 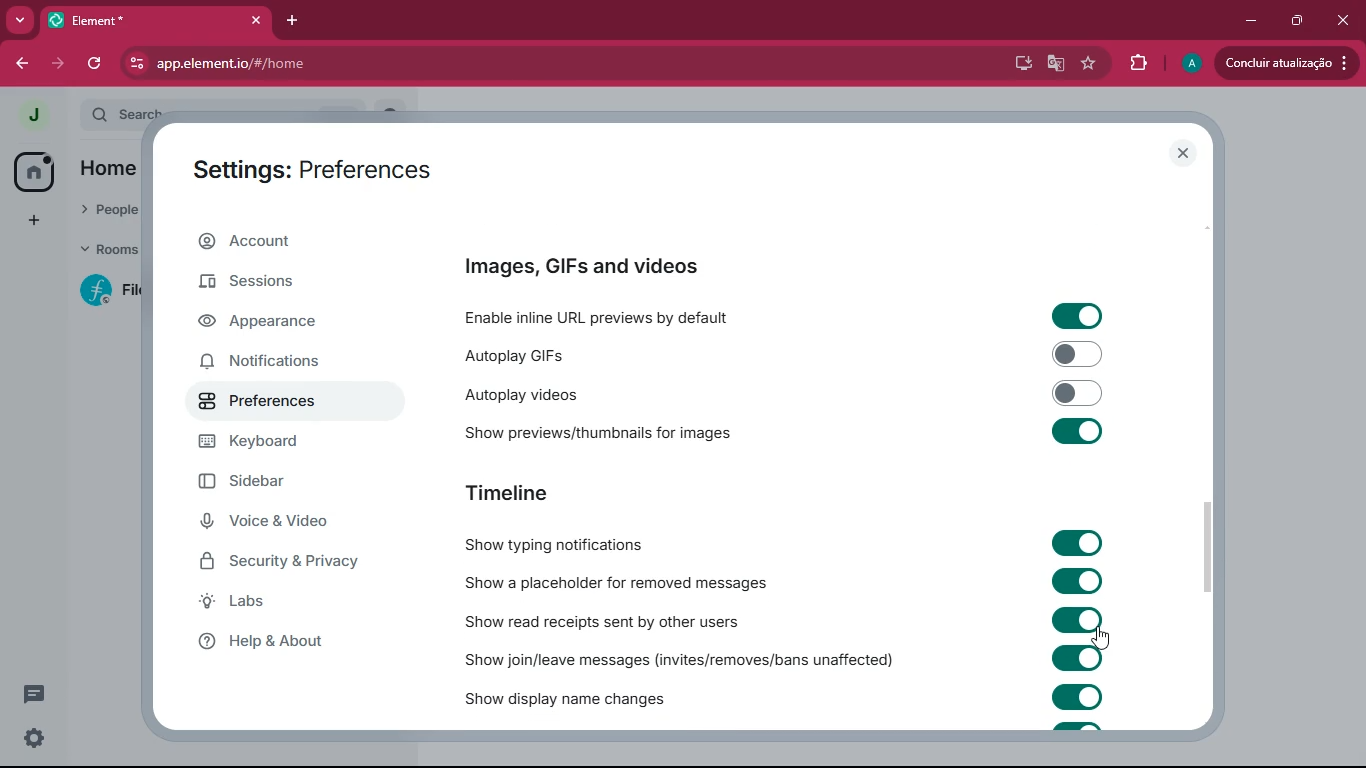 What do you see at coordinates (286, 485) in the screenshot?
I see `sidebar` at bounding box center [286, 485].